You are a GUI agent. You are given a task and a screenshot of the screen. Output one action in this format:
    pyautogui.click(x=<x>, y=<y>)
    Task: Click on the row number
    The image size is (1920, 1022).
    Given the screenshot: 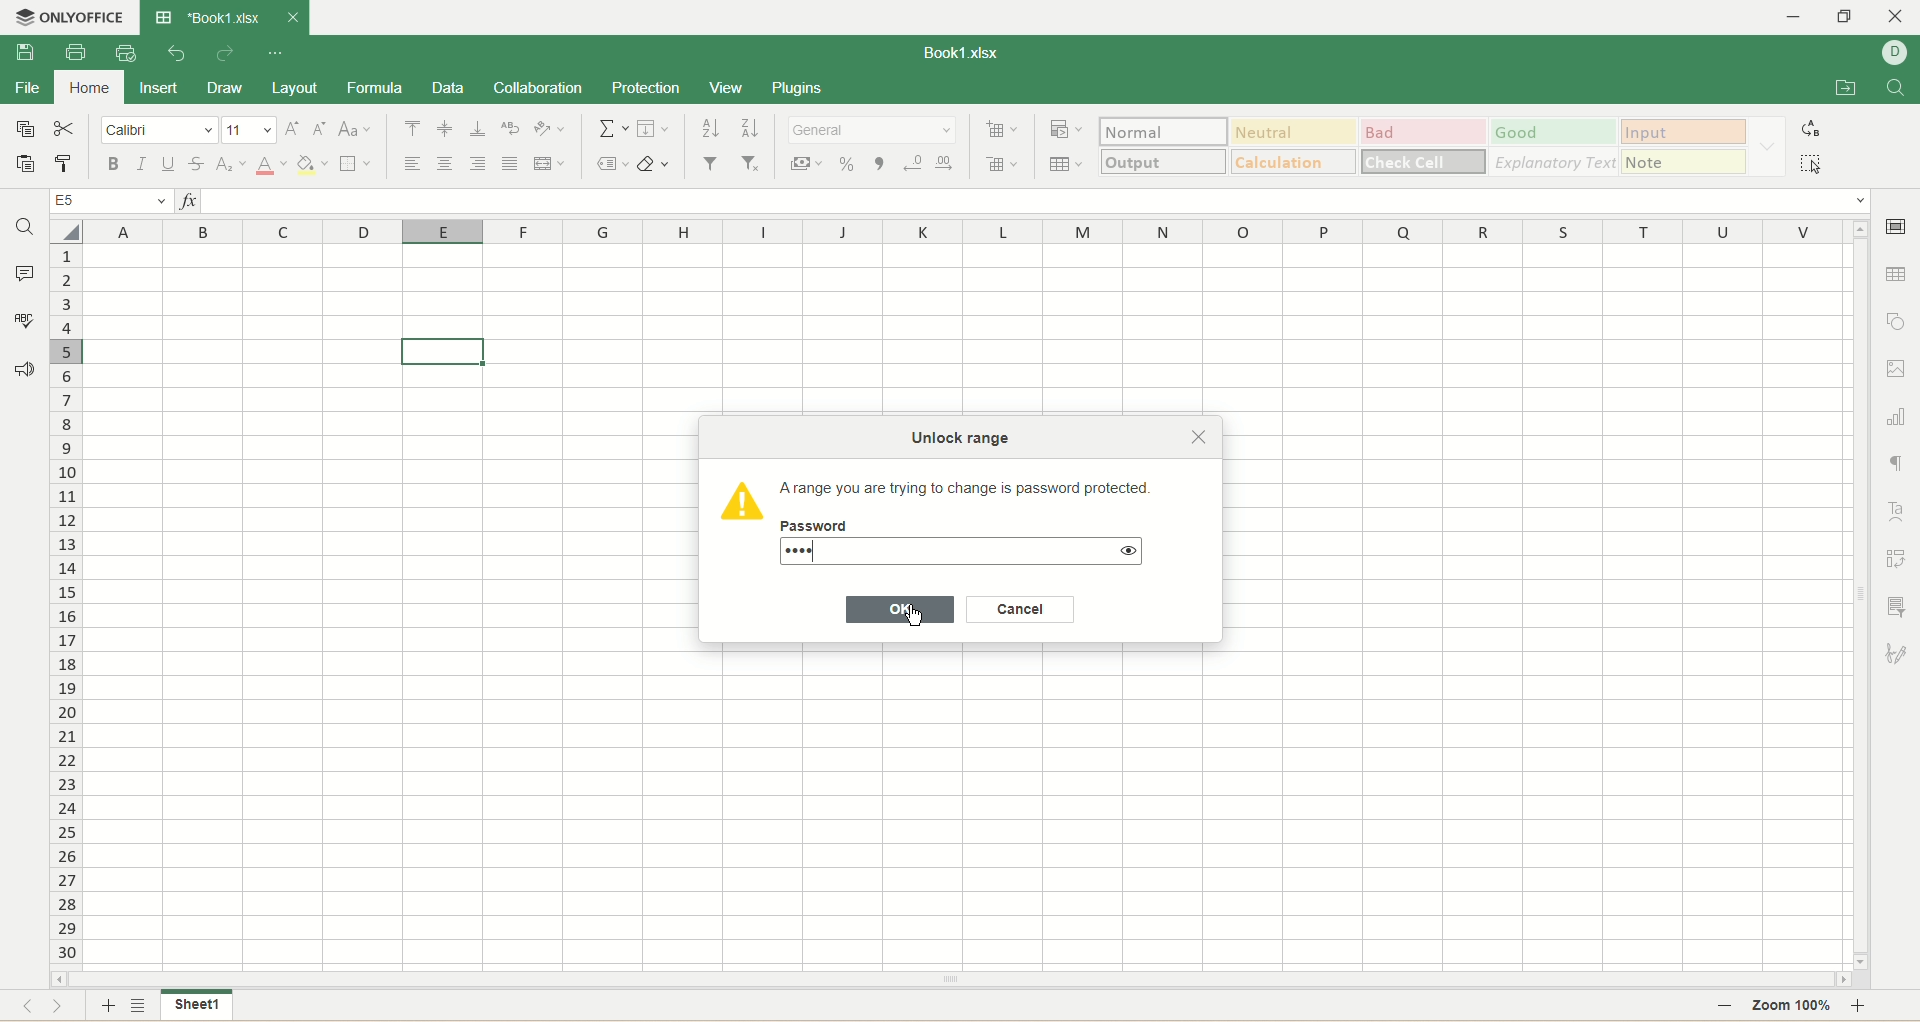 What is the action you would take?
    pyautogui.click(x=70, y=601)
    